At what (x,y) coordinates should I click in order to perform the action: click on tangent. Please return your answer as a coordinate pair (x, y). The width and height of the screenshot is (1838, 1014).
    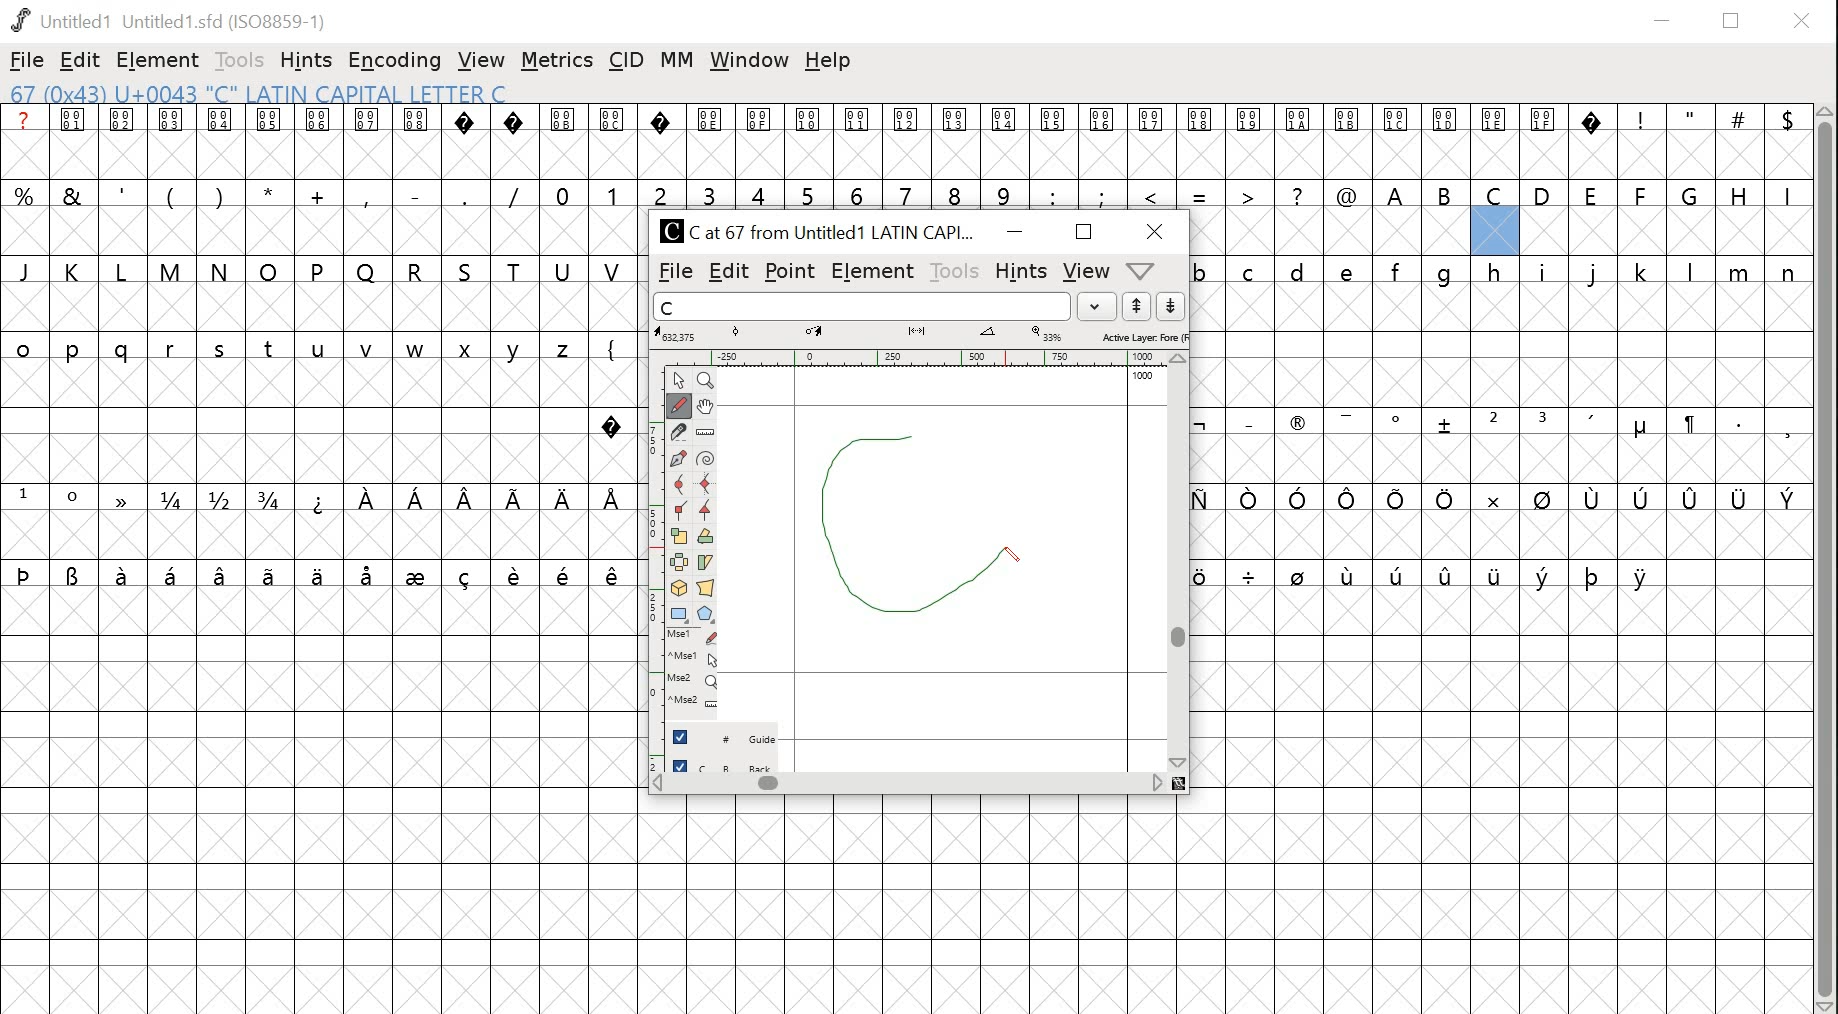
    Looking at the image, I should click on (707, 513).